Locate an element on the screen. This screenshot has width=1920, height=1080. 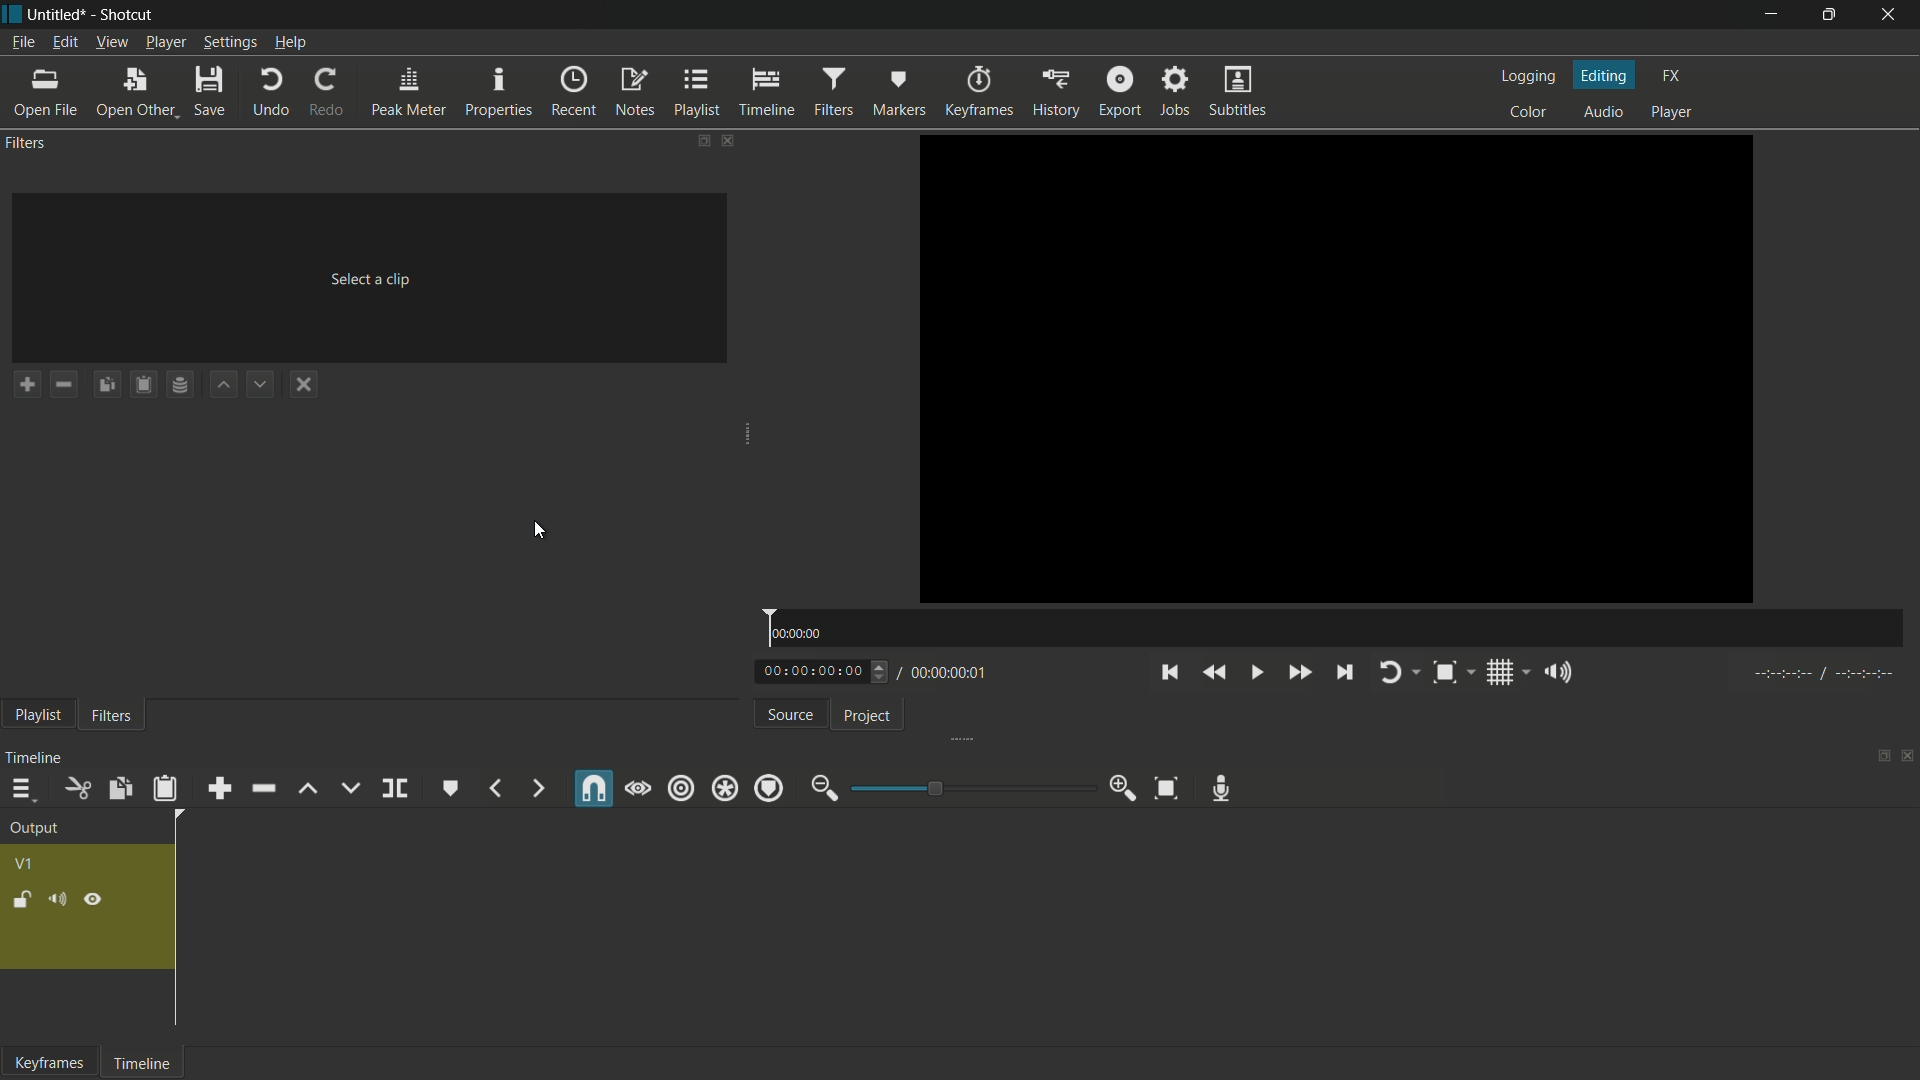
time is located at coordinates (1334, 627).